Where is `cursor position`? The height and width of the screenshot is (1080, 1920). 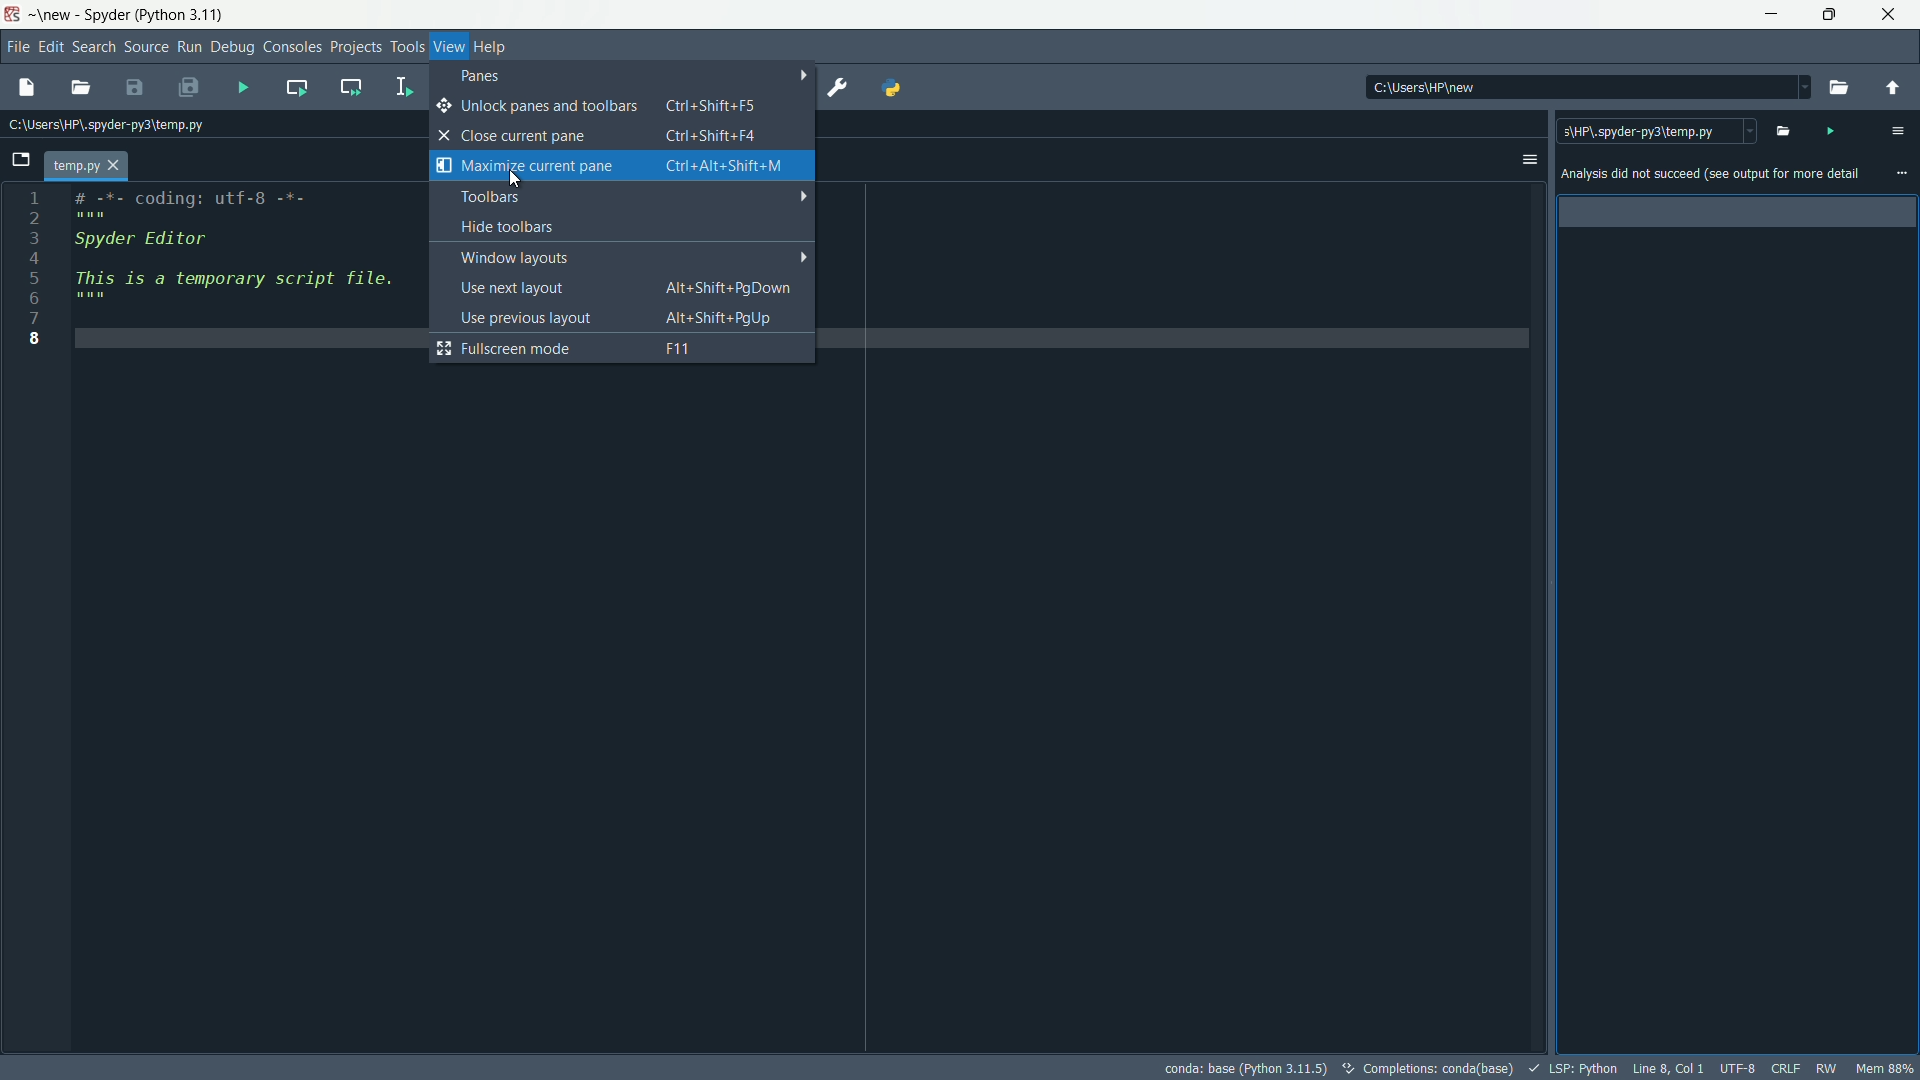 cursor position is located at coordinates (1667, 1067).